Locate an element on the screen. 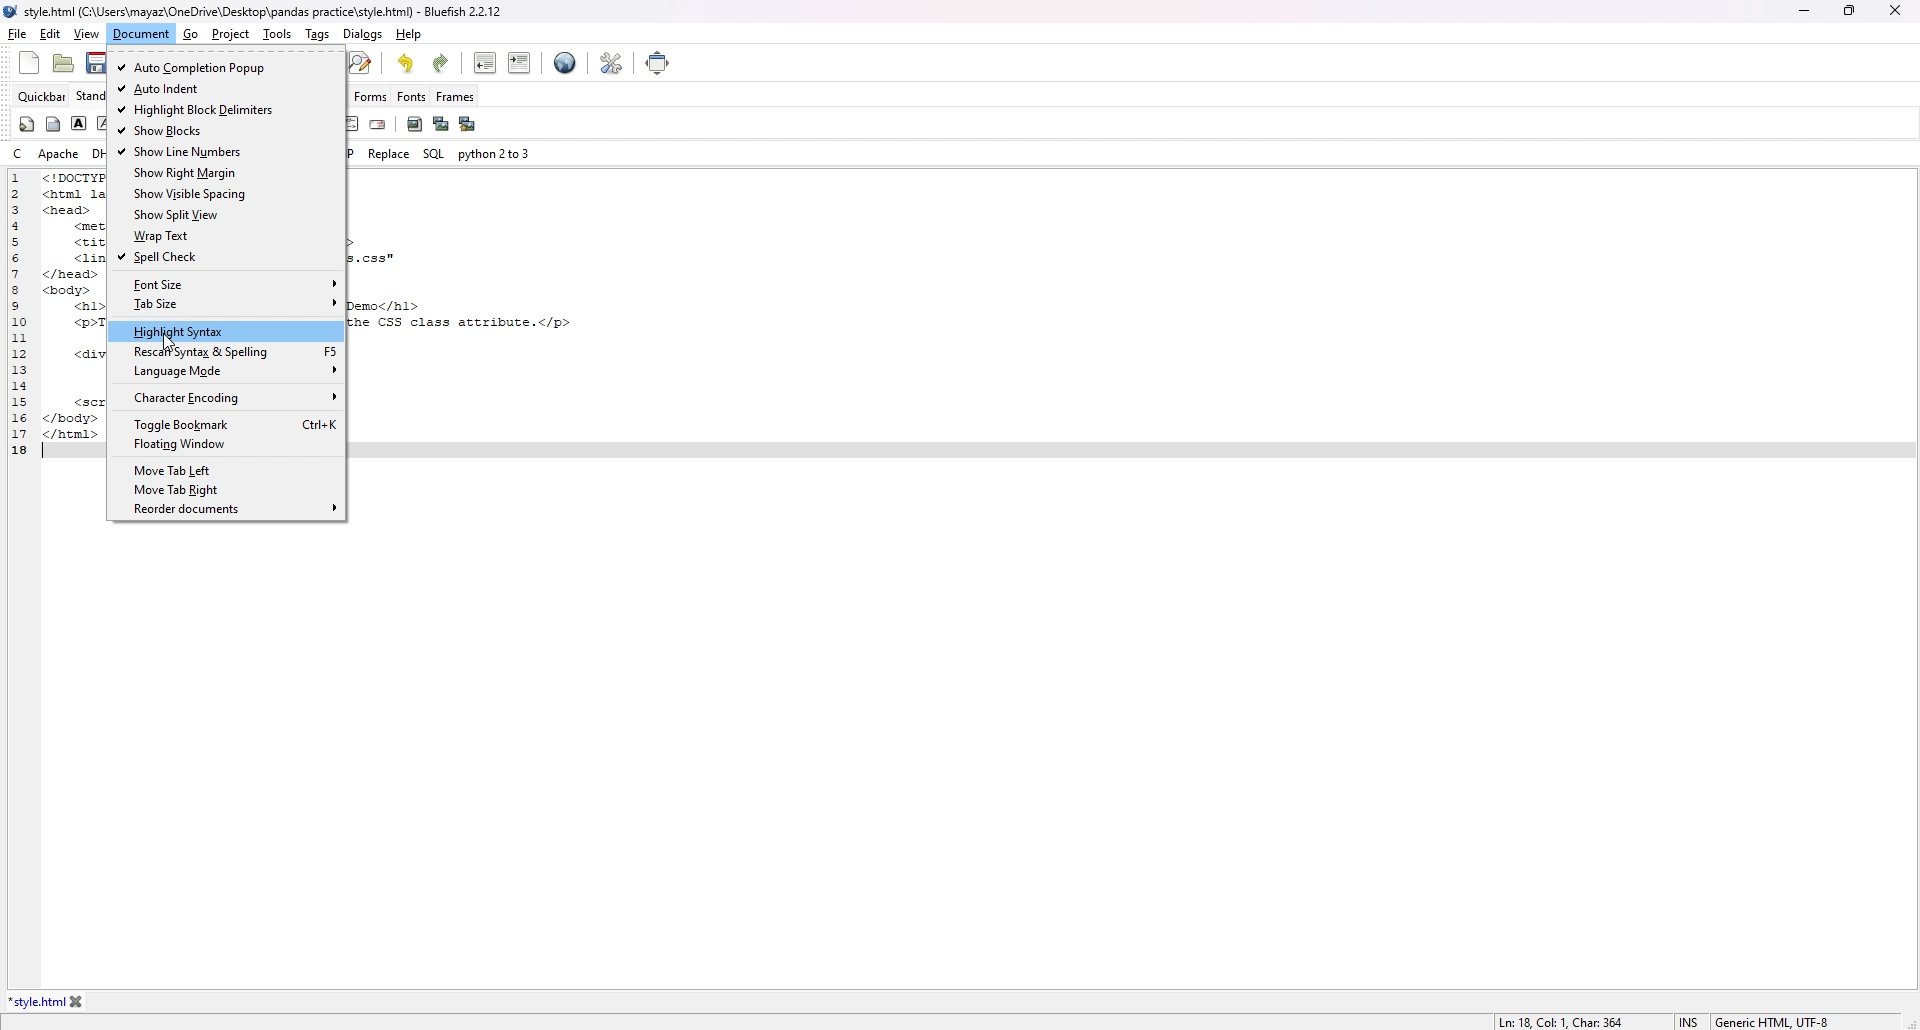 This screenshot has height=1030, width=1920. cursor type is located at coordinates (1689, 1019).